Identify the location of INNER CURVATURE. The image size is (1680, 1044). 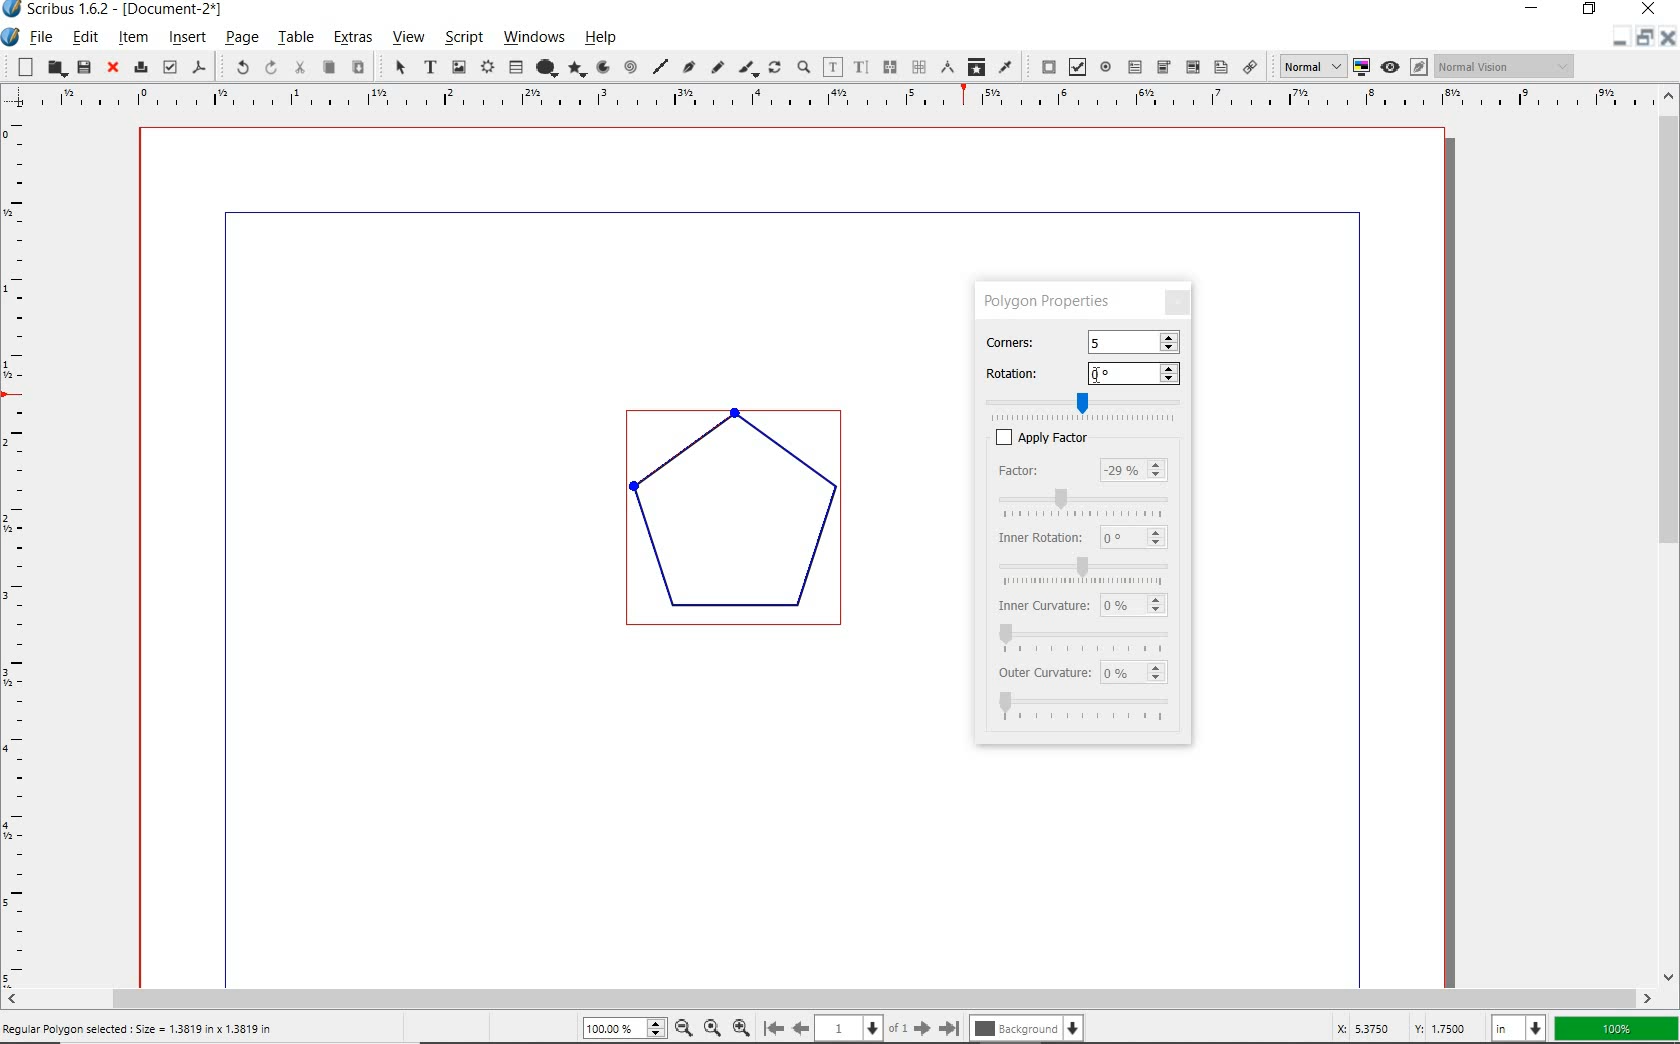
(1040, 604).